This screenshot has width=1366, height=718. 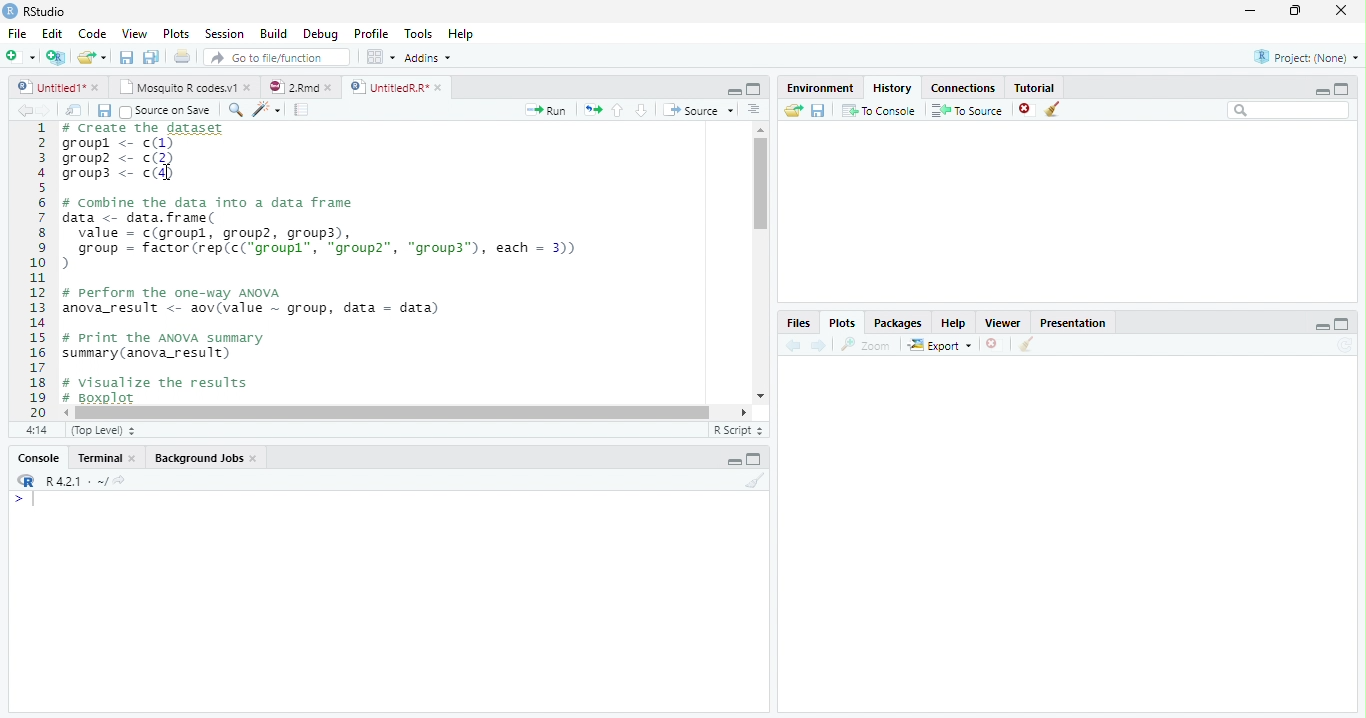 What do you see at coordinates (267, 111) in the screenshot?
I see `Magic code` at bounding box center [267, 111].